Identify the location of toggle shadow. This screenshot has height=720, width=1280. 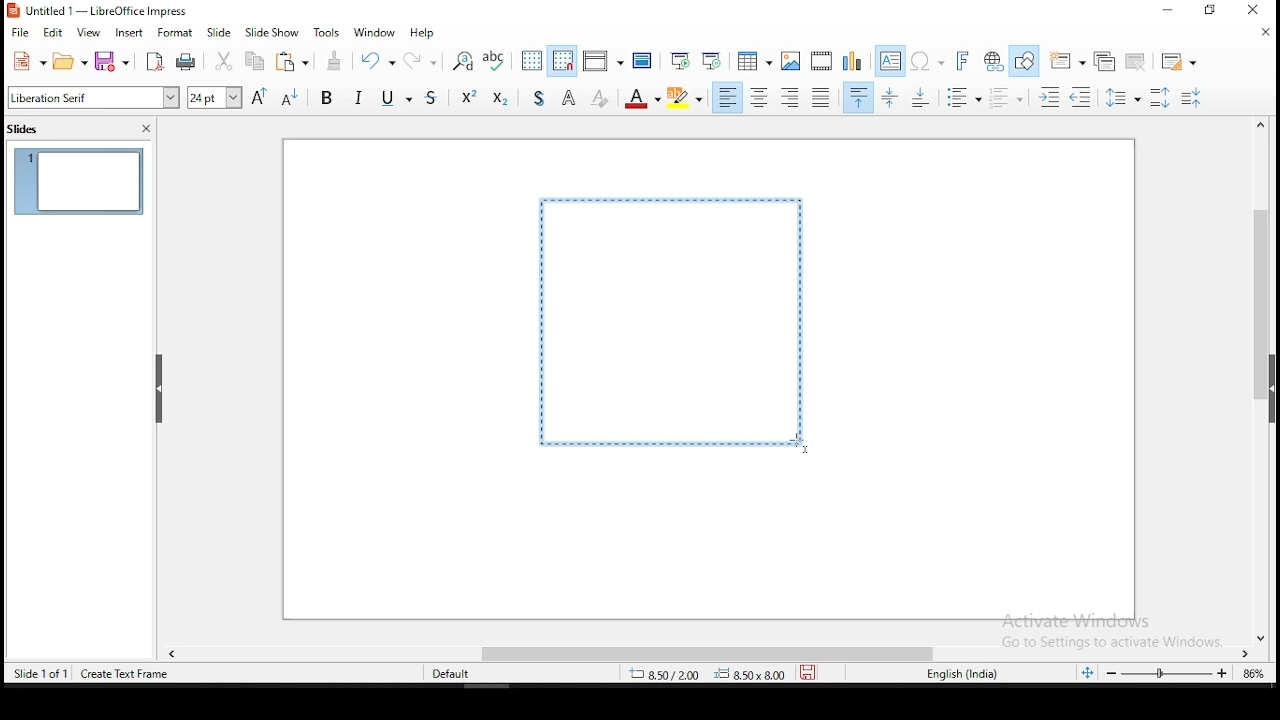
(543, 98).